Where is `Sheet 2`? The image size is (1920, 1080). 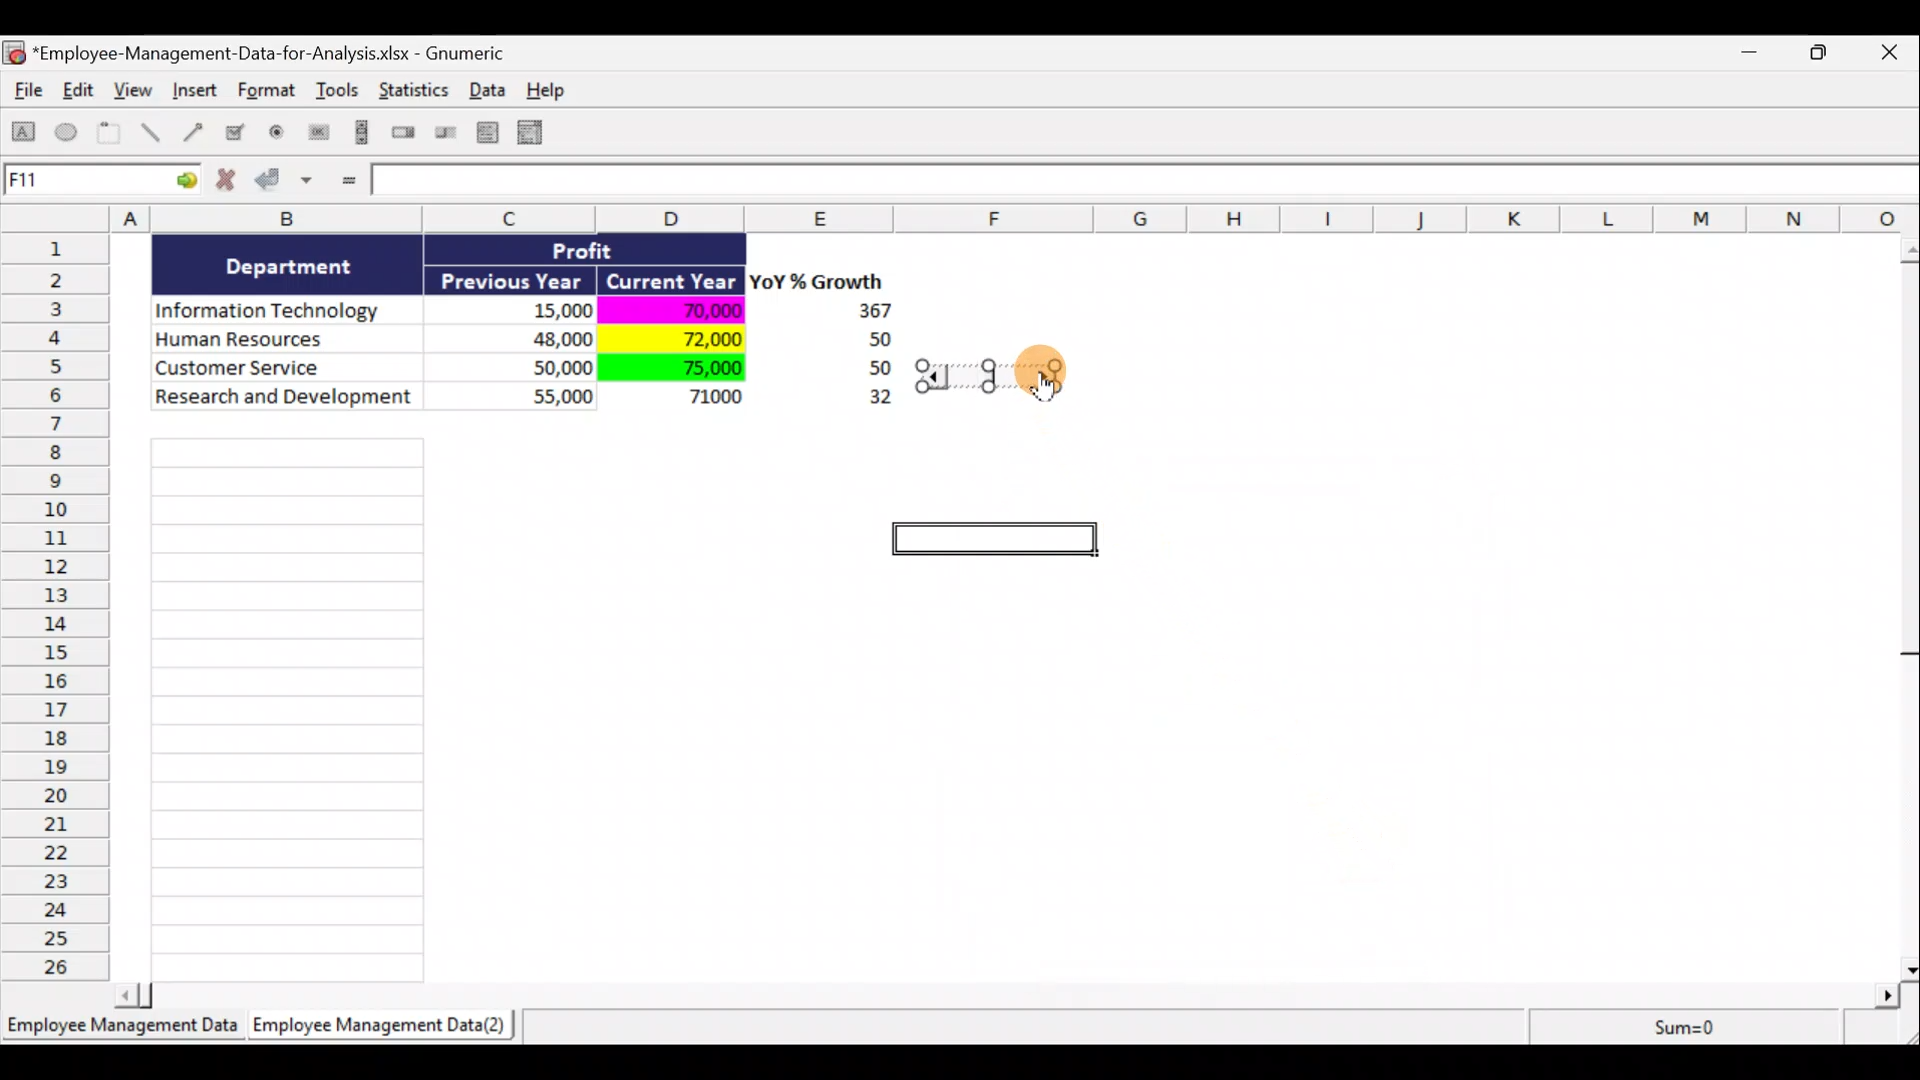
Sheet 2 is located at coordinates (385, 1030).